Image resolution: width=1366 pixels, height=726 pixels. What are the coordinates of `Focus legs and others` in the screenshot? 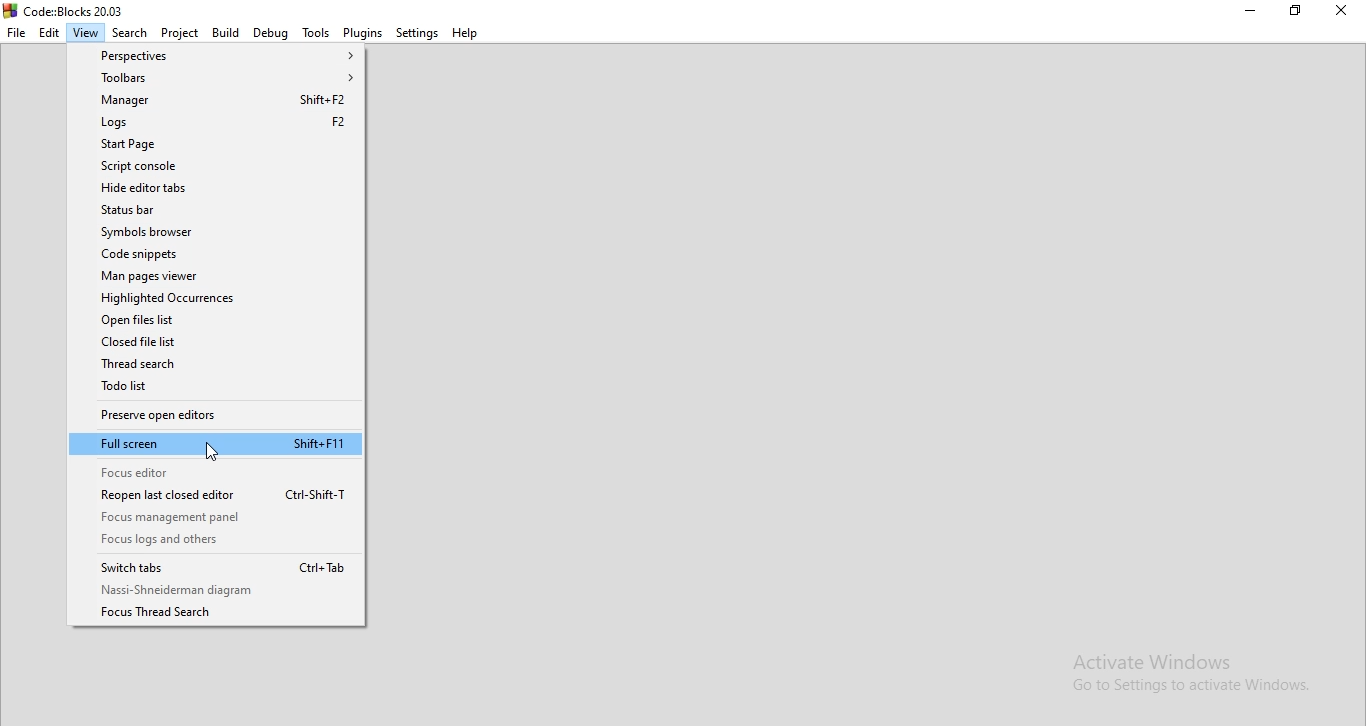 It's located at (217, 540).